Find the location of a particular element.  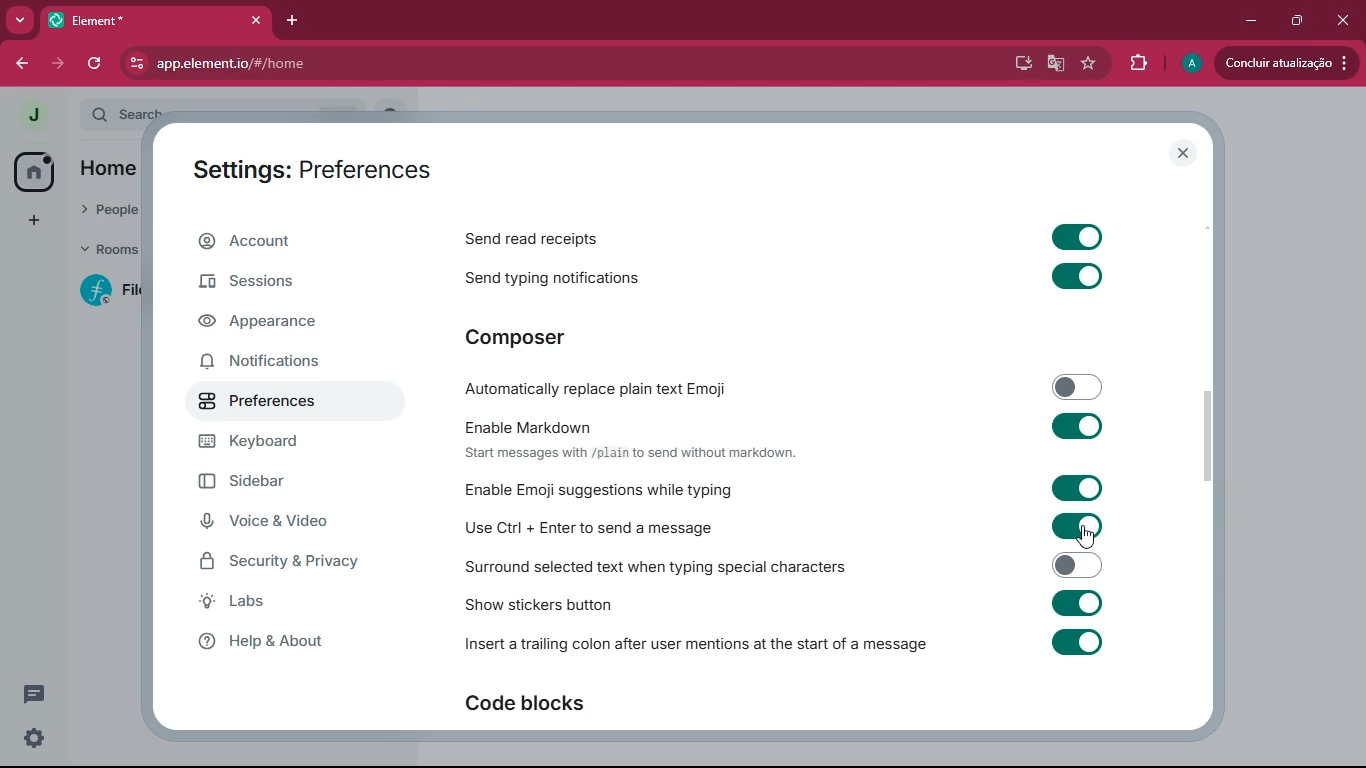

favourite is located at coordinates (1091, 63).